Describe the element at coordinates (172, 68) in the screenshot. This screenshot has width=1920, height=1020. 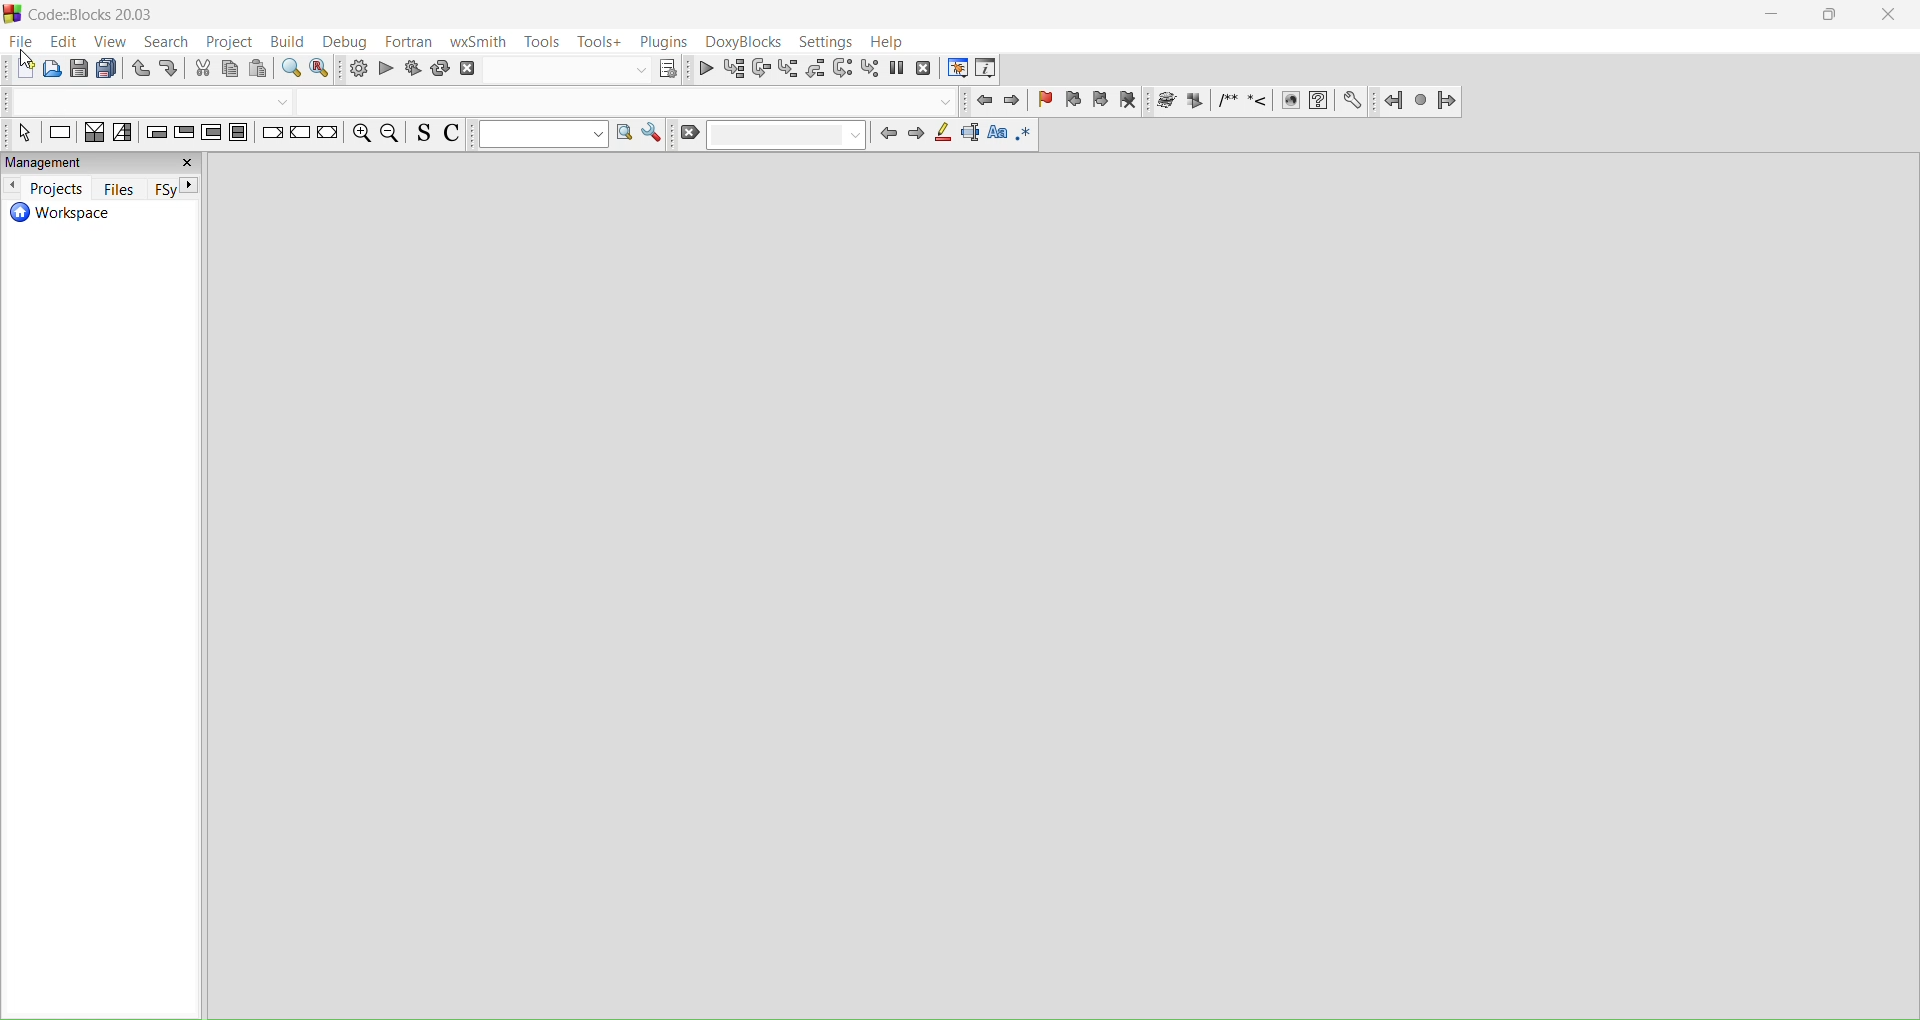
I see `redo` at that location.